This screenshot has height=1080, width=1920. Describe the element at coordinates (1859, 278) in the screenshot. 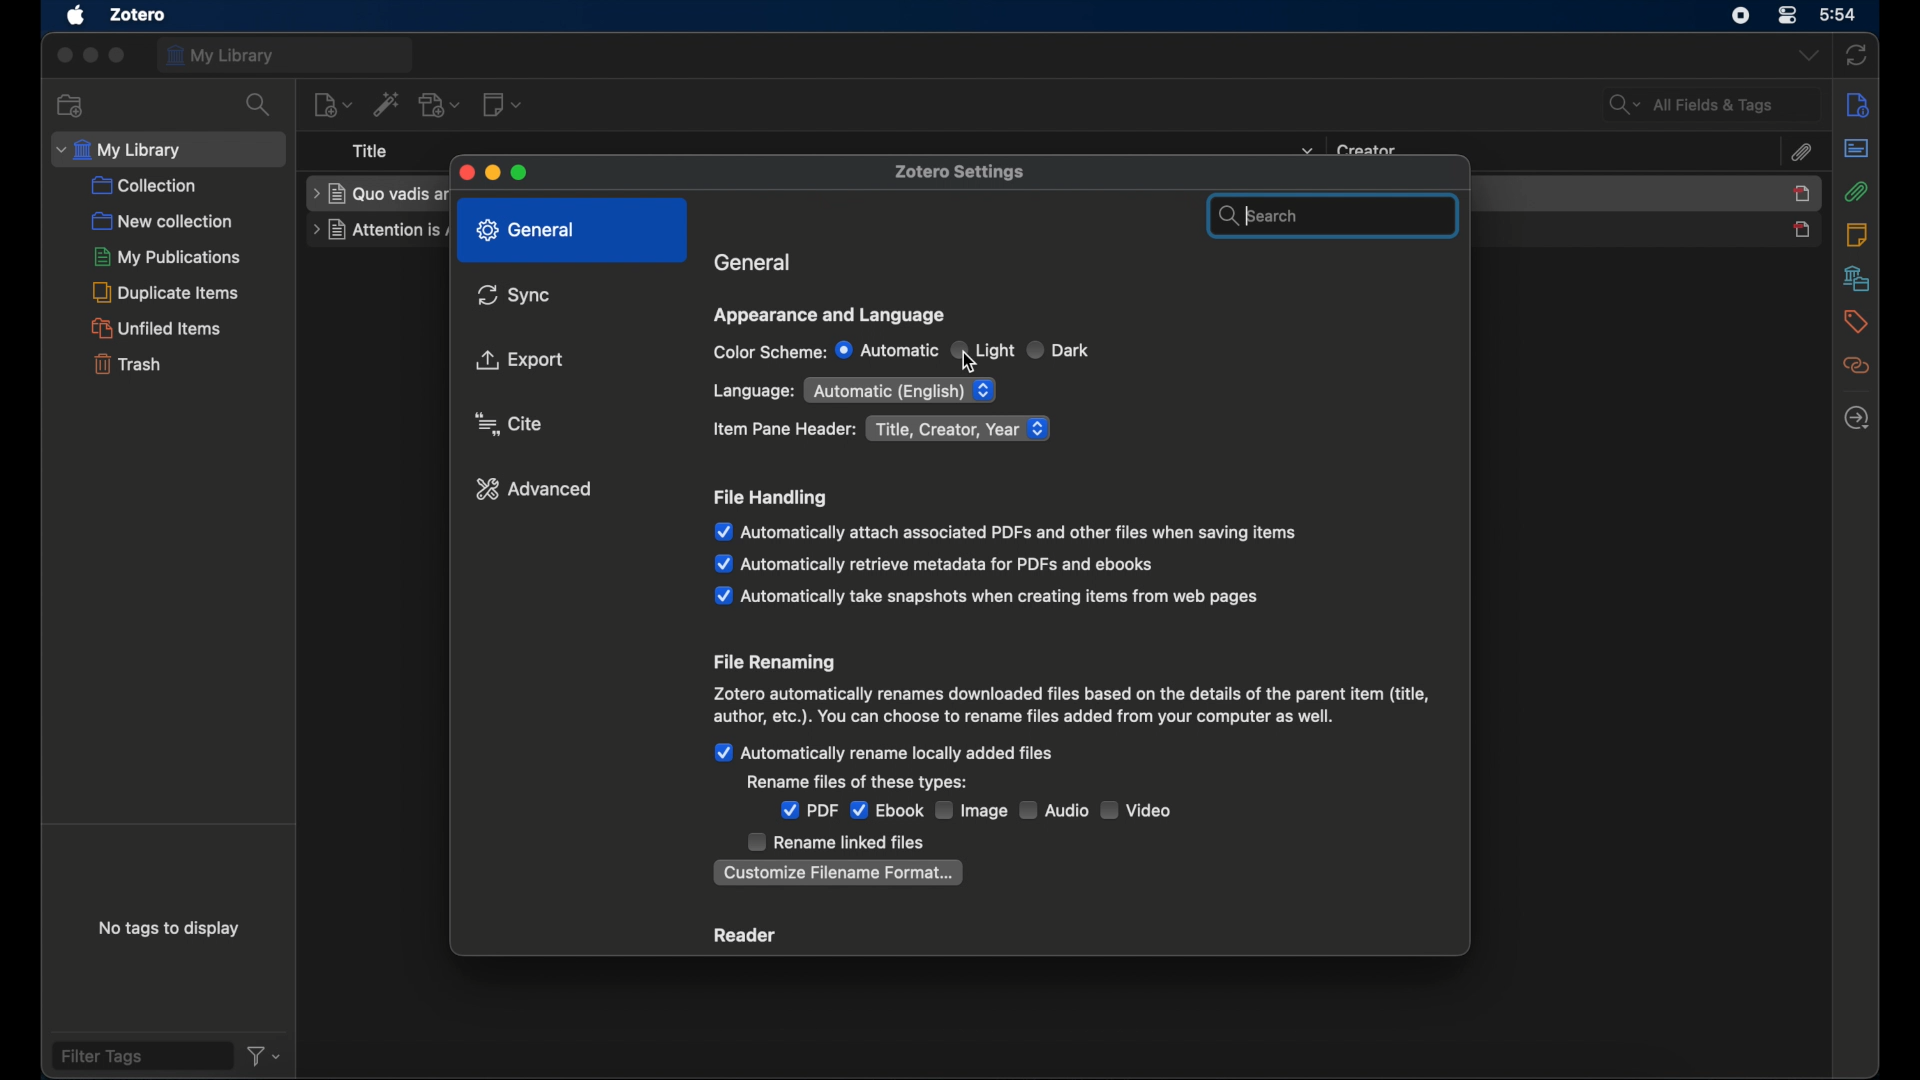

I see `libraries and collections` at that location.